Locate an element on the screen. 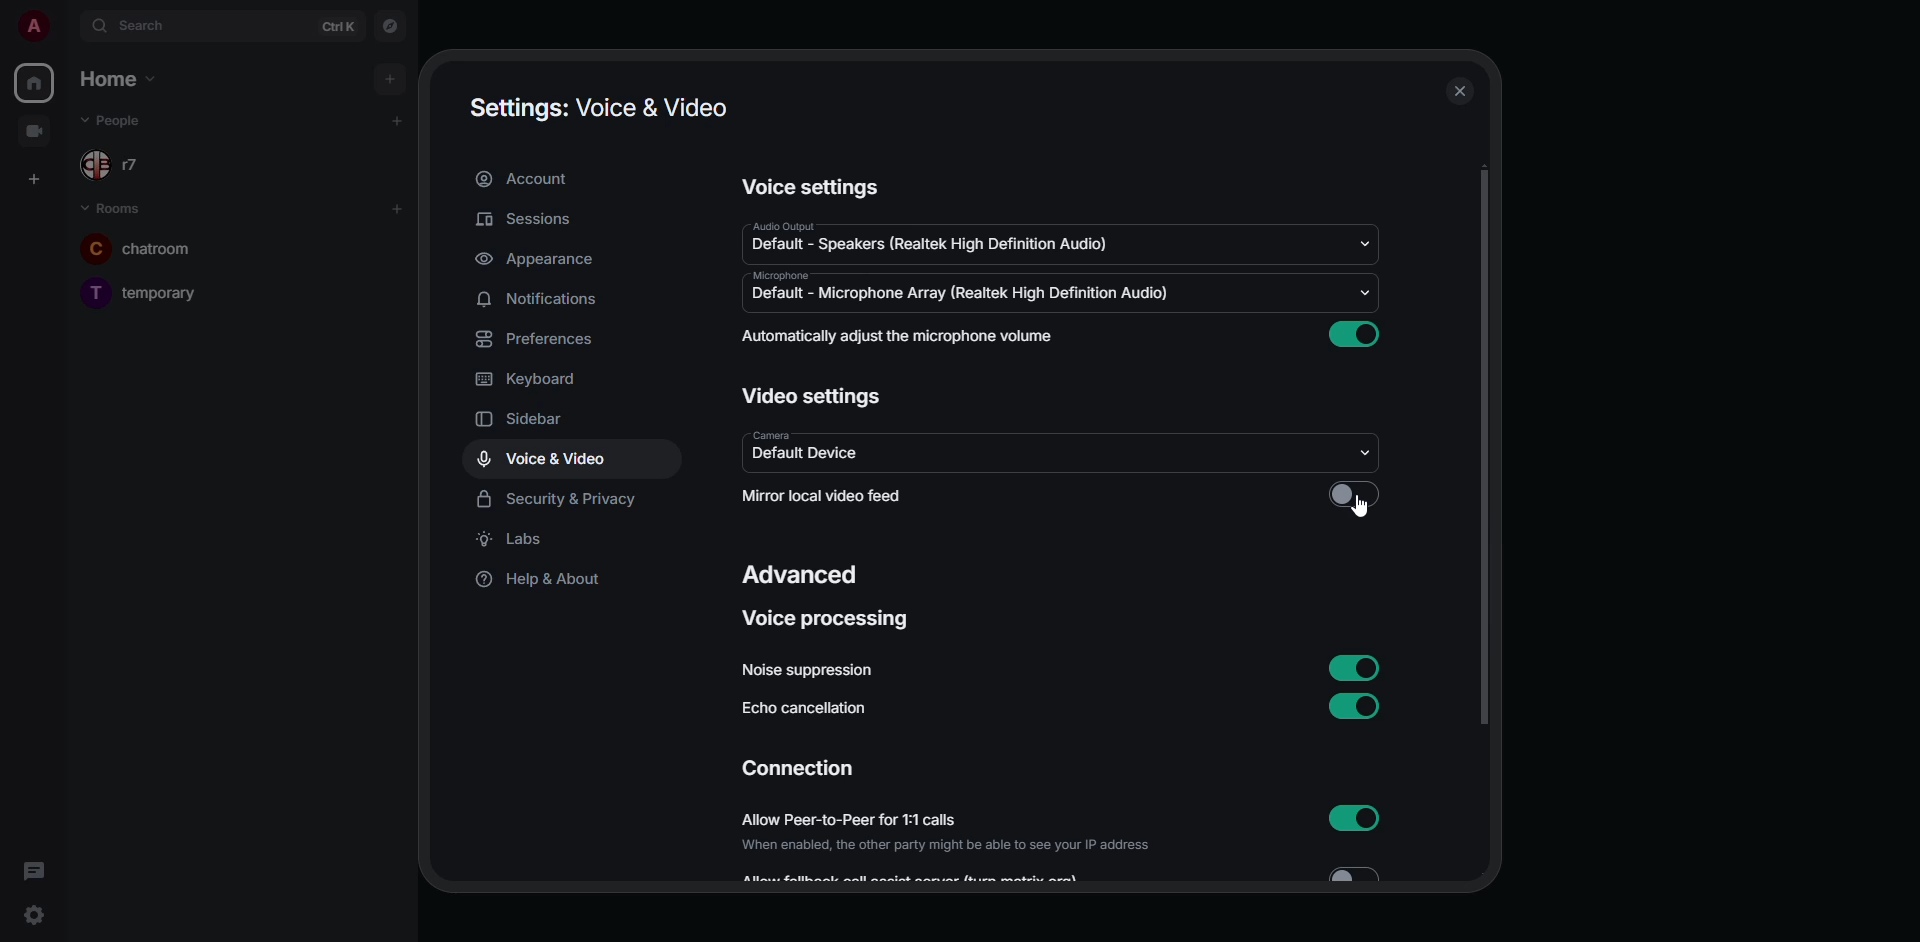  notifications is located at coordinates (547, 299).